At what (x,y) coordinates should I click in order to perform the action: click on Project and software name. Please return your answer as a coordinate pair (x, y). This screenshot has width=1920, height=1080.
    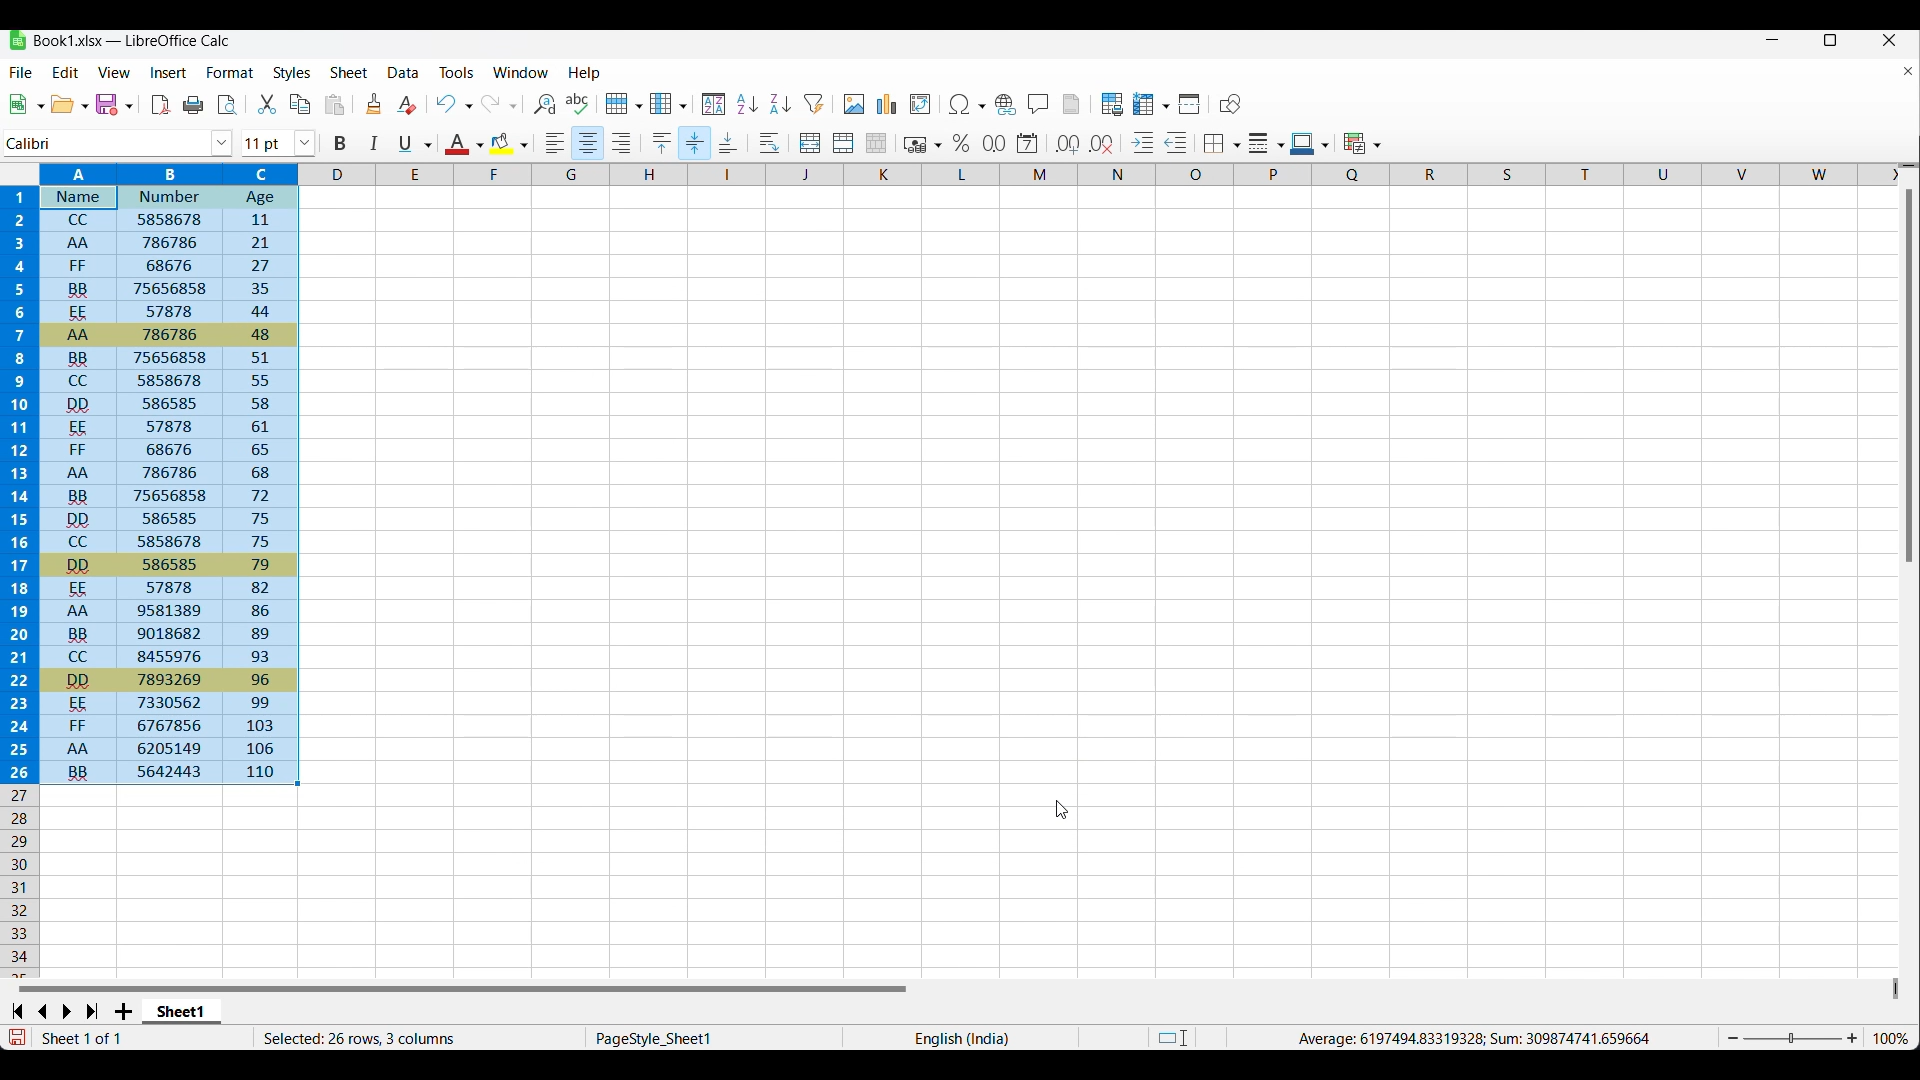
    Looking at the image, I should click on (132, 41).